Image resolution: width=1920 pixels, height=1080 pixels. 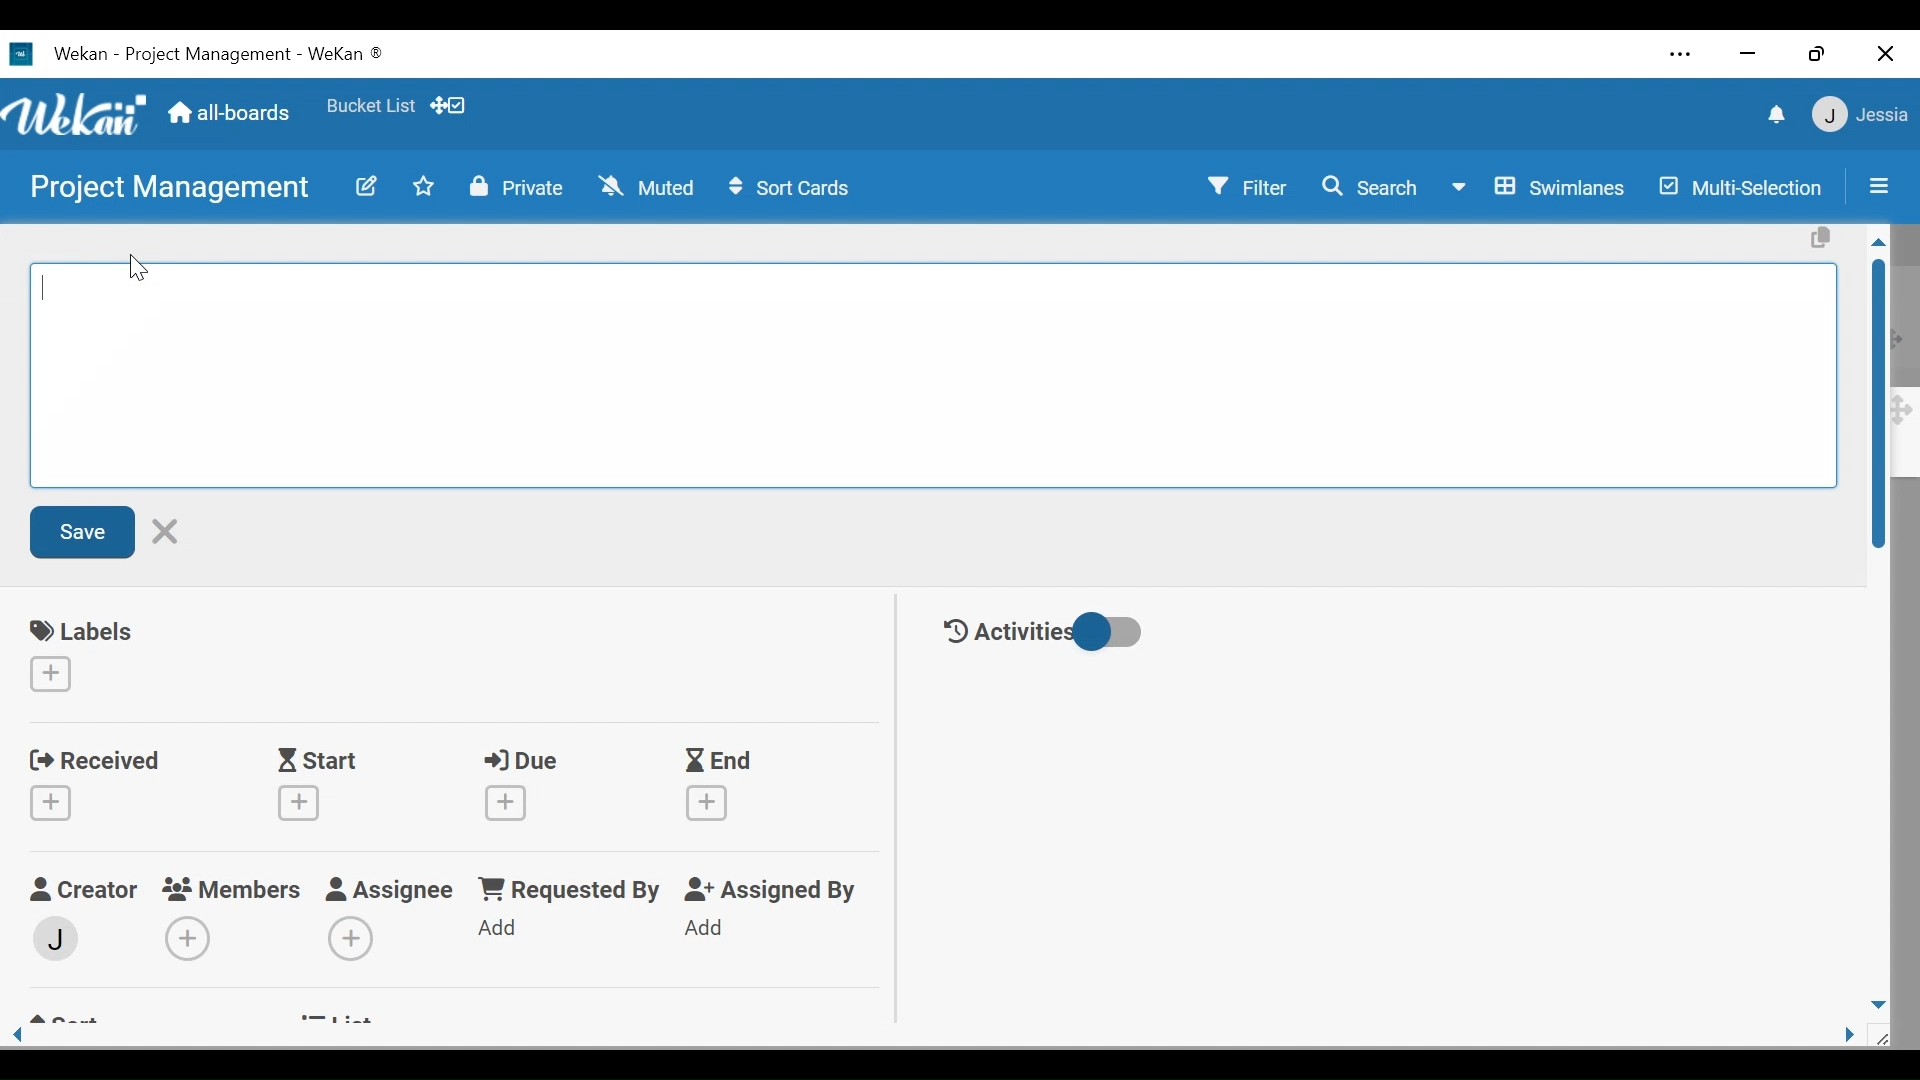 What do you see at coordinates (369, 106) in the screenshot?
I see `Toggle favorites` at bounding box center [369, 106].